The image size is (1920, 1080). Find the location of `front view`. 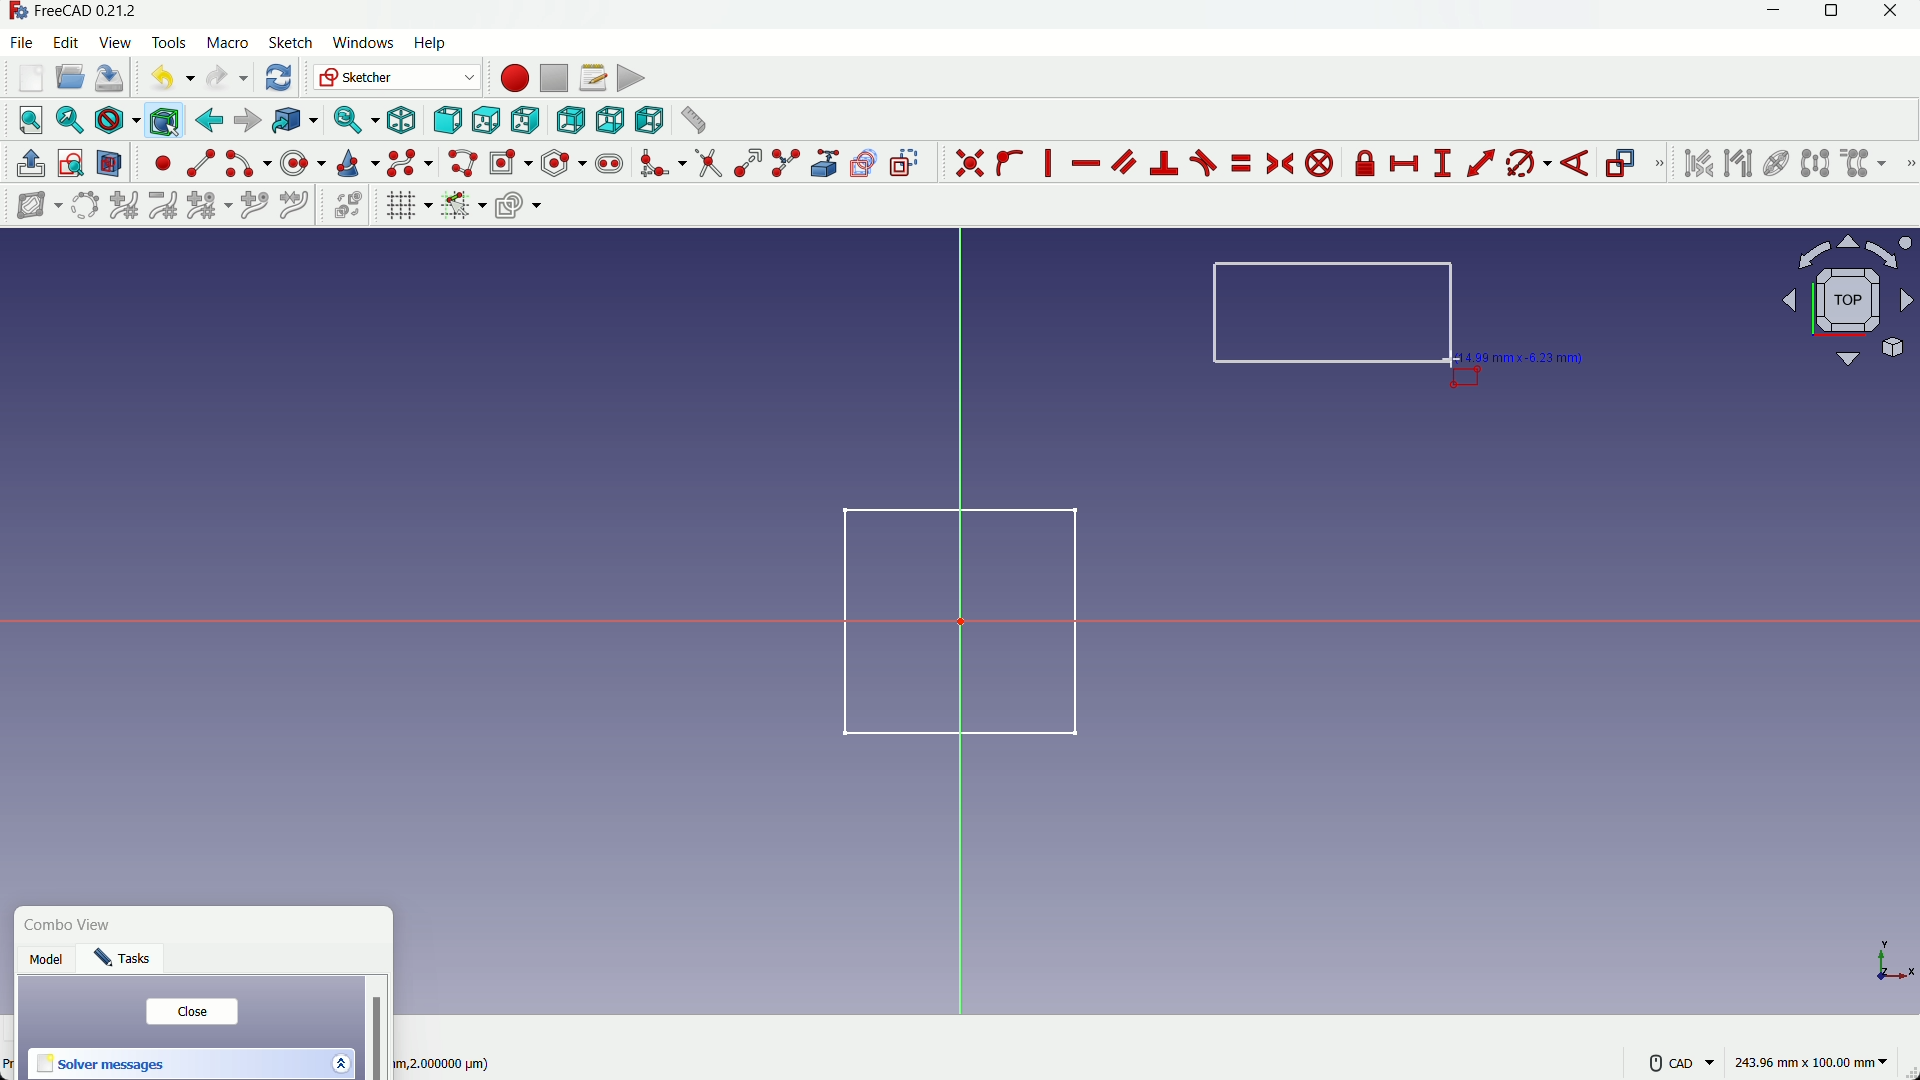

front view is located at coordinates (446, 122).